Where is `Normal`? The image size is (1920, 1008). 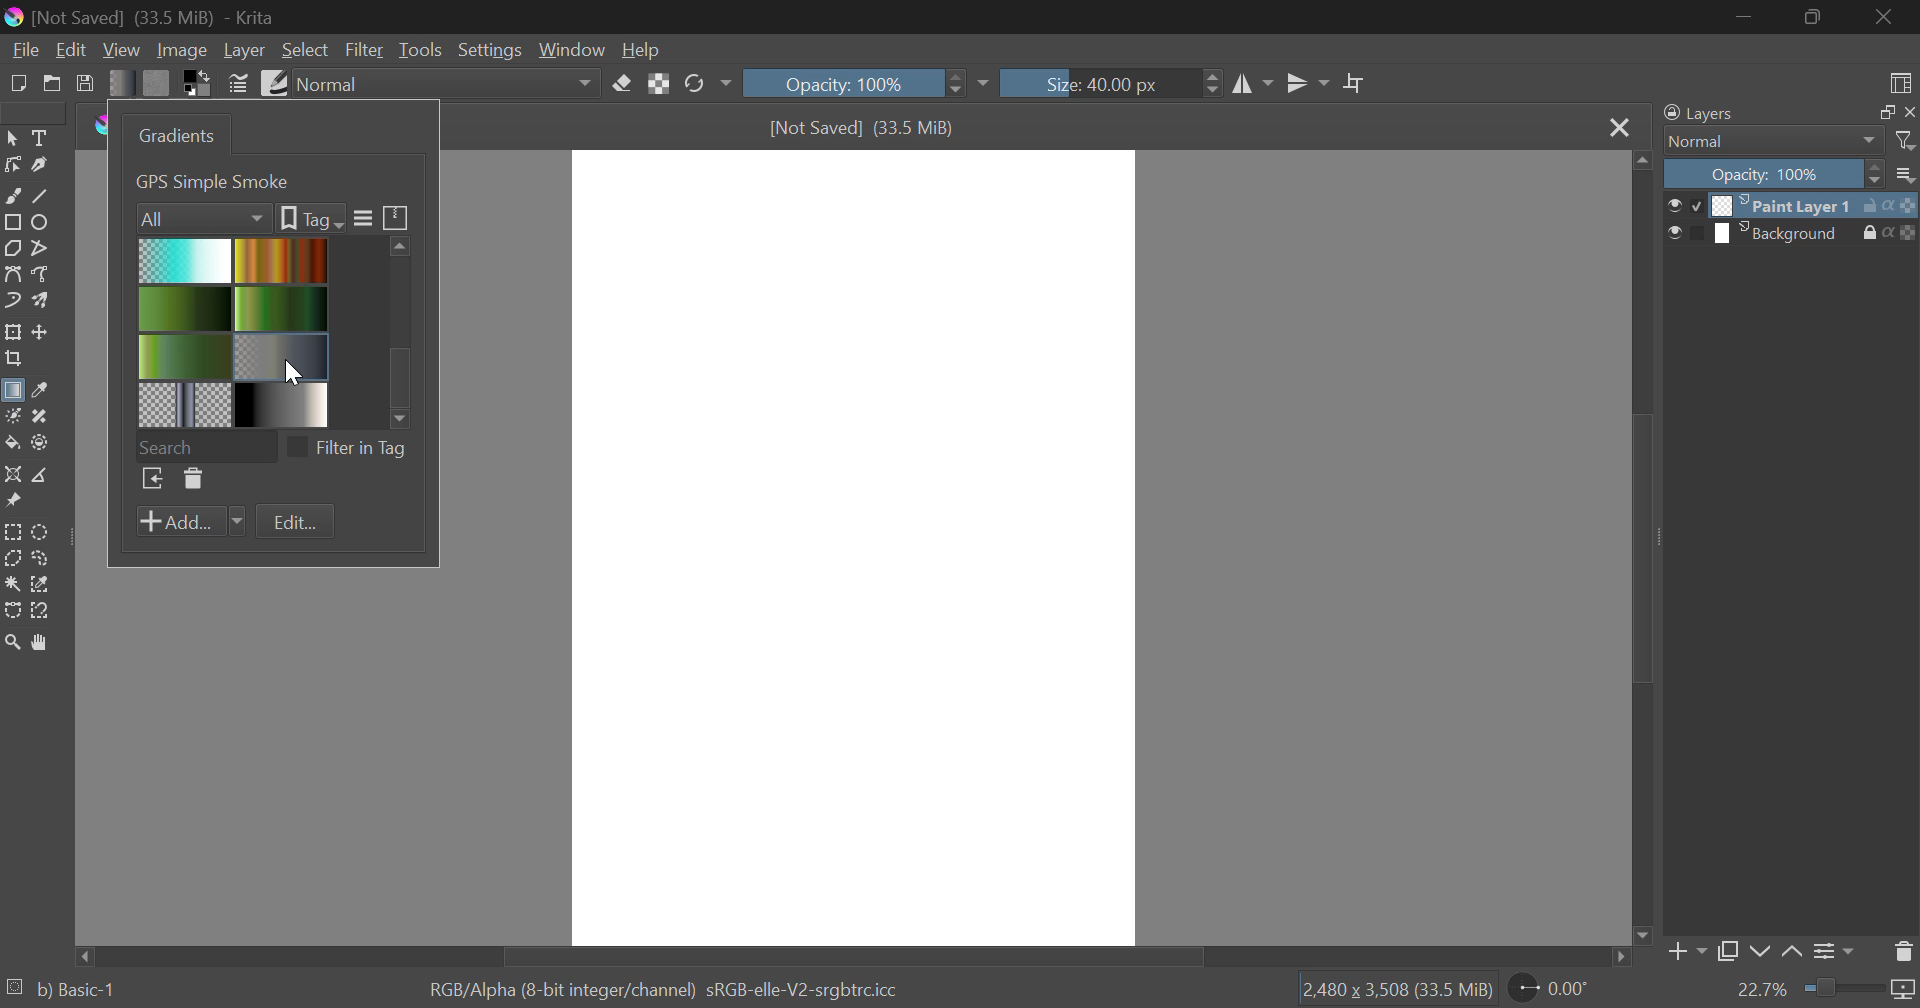
Normal is located at coordinates (449, 84).